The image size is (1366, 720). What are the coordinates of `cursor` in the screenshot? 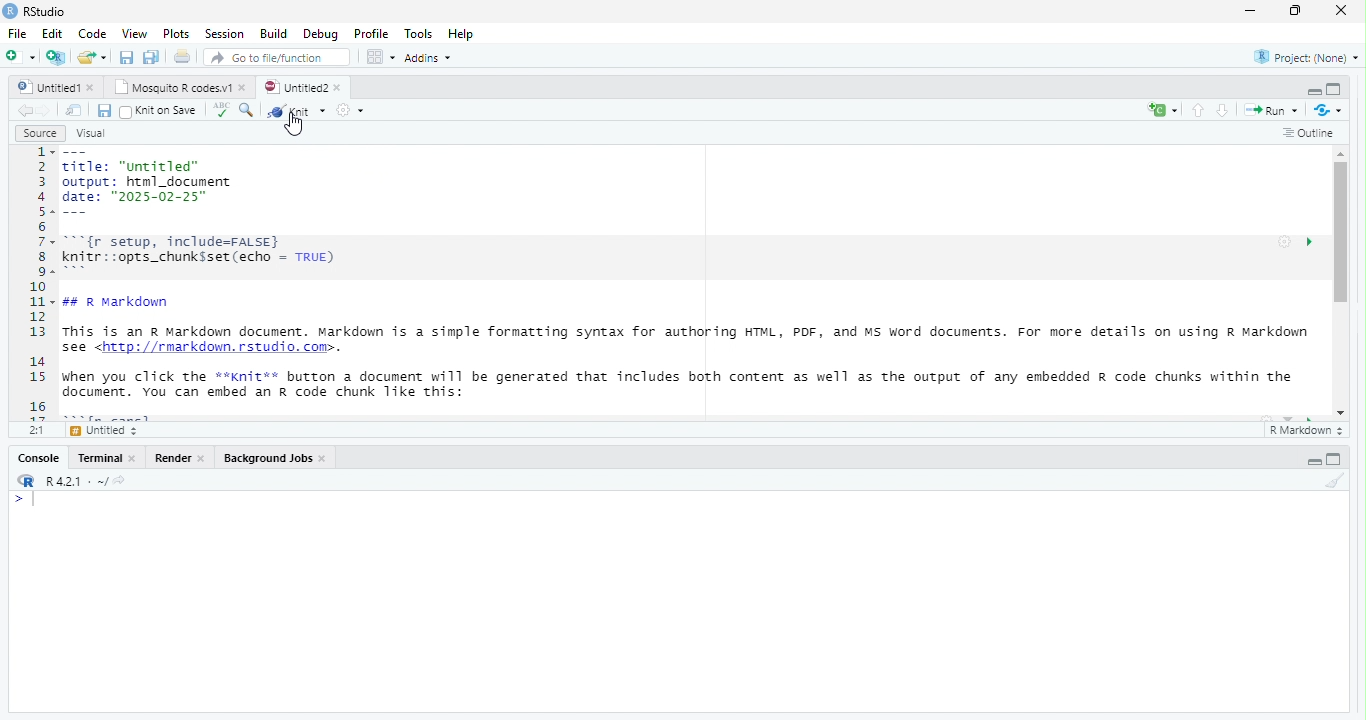 It's located at (297, 126).